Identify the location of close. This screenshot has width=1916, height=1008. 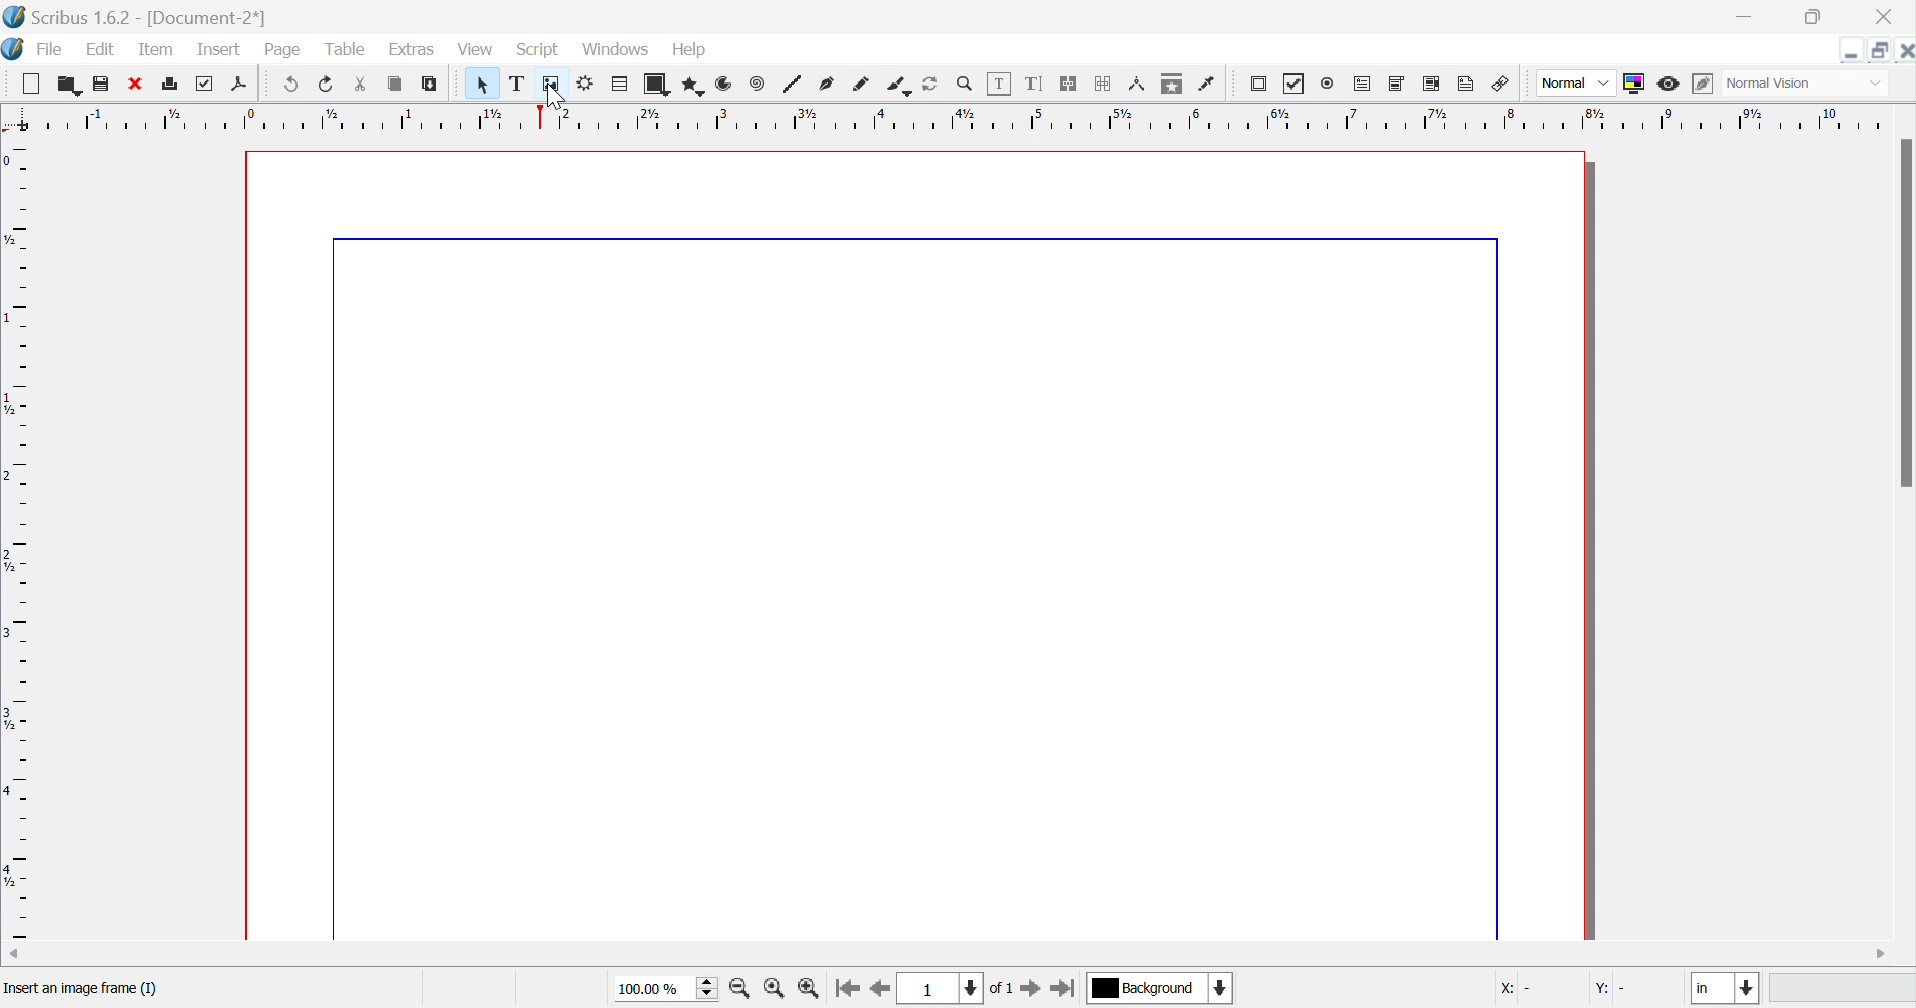
(1904, 48).